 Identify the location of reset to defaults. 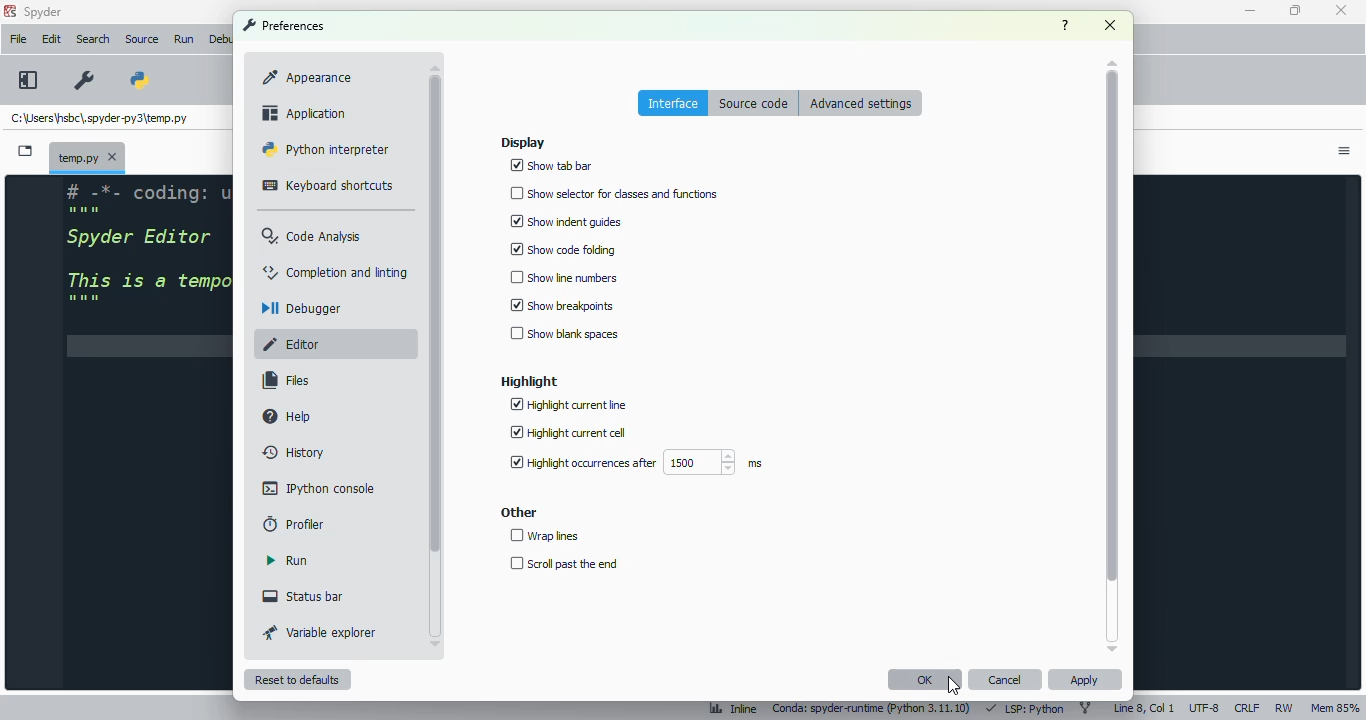
(299, 679).